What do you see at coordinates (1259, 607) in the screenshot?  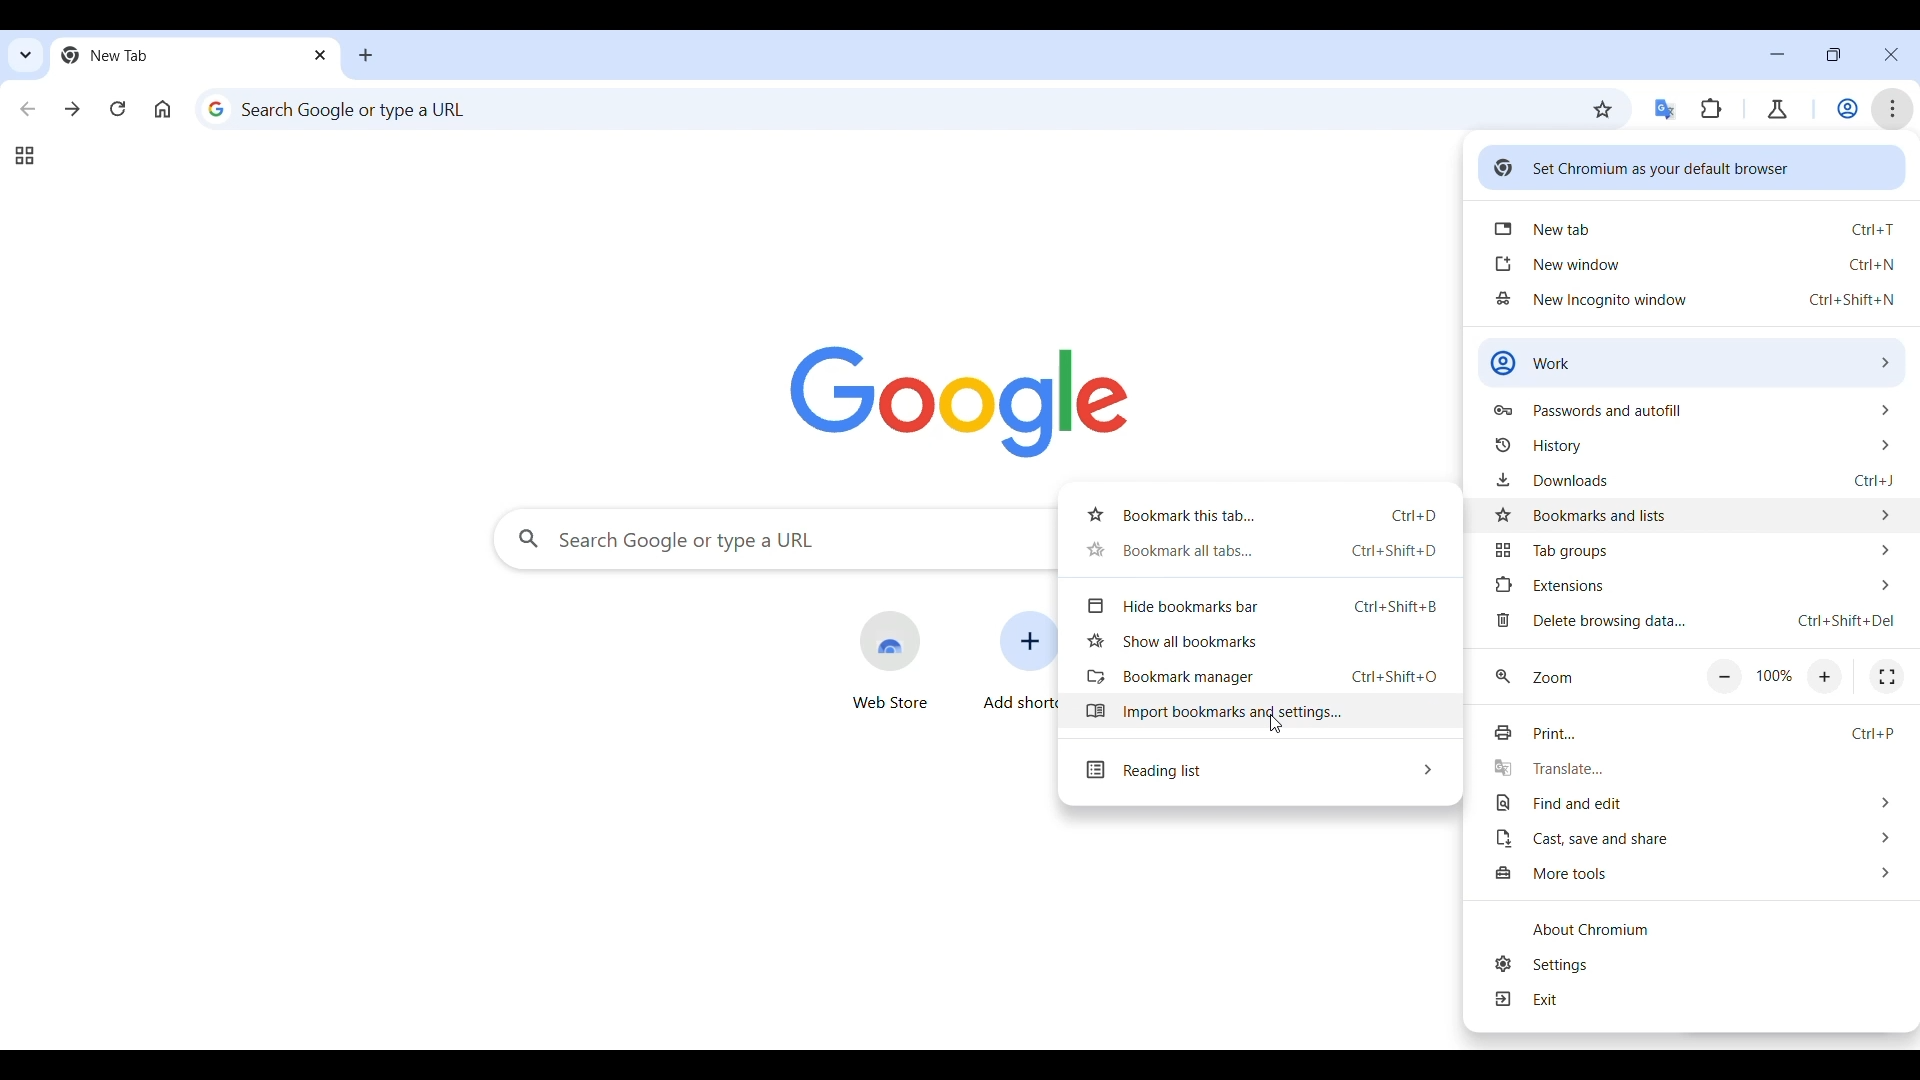 I see `Hide bookmarks bar` at bounding box center [1259, 607].